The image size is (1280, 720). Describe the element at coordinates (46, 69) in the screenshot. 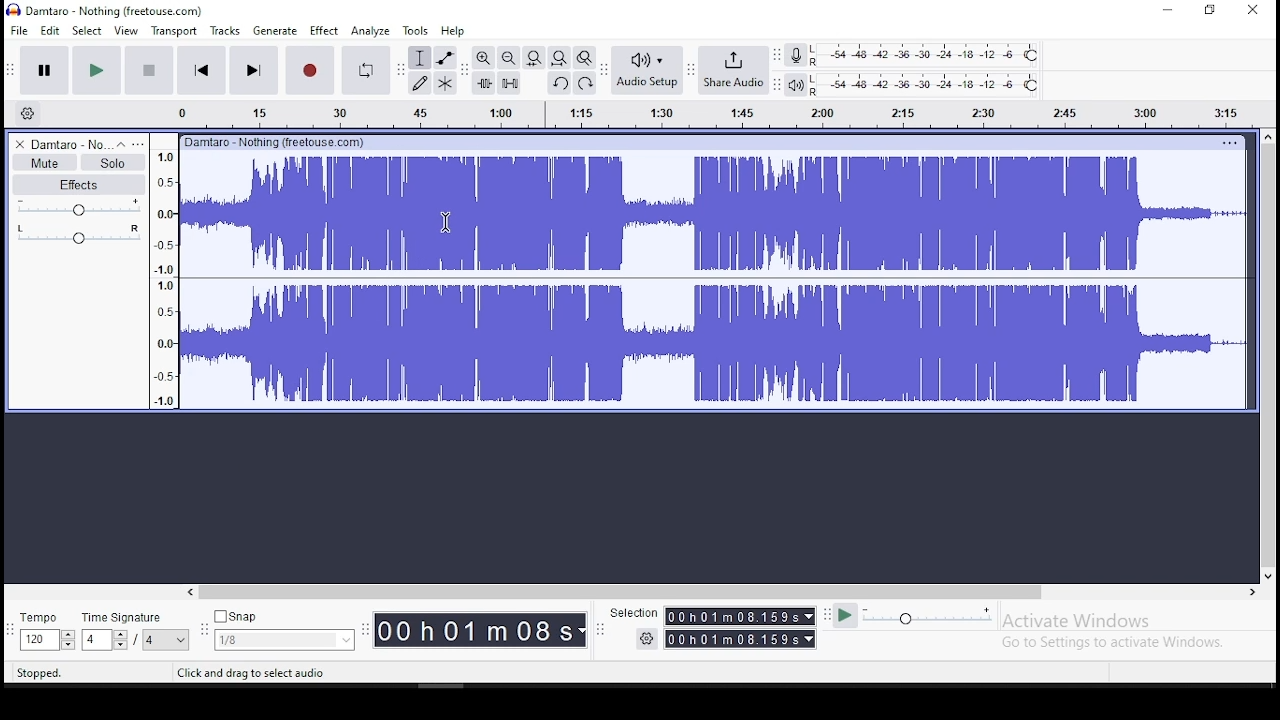

I see `pause` at that location.